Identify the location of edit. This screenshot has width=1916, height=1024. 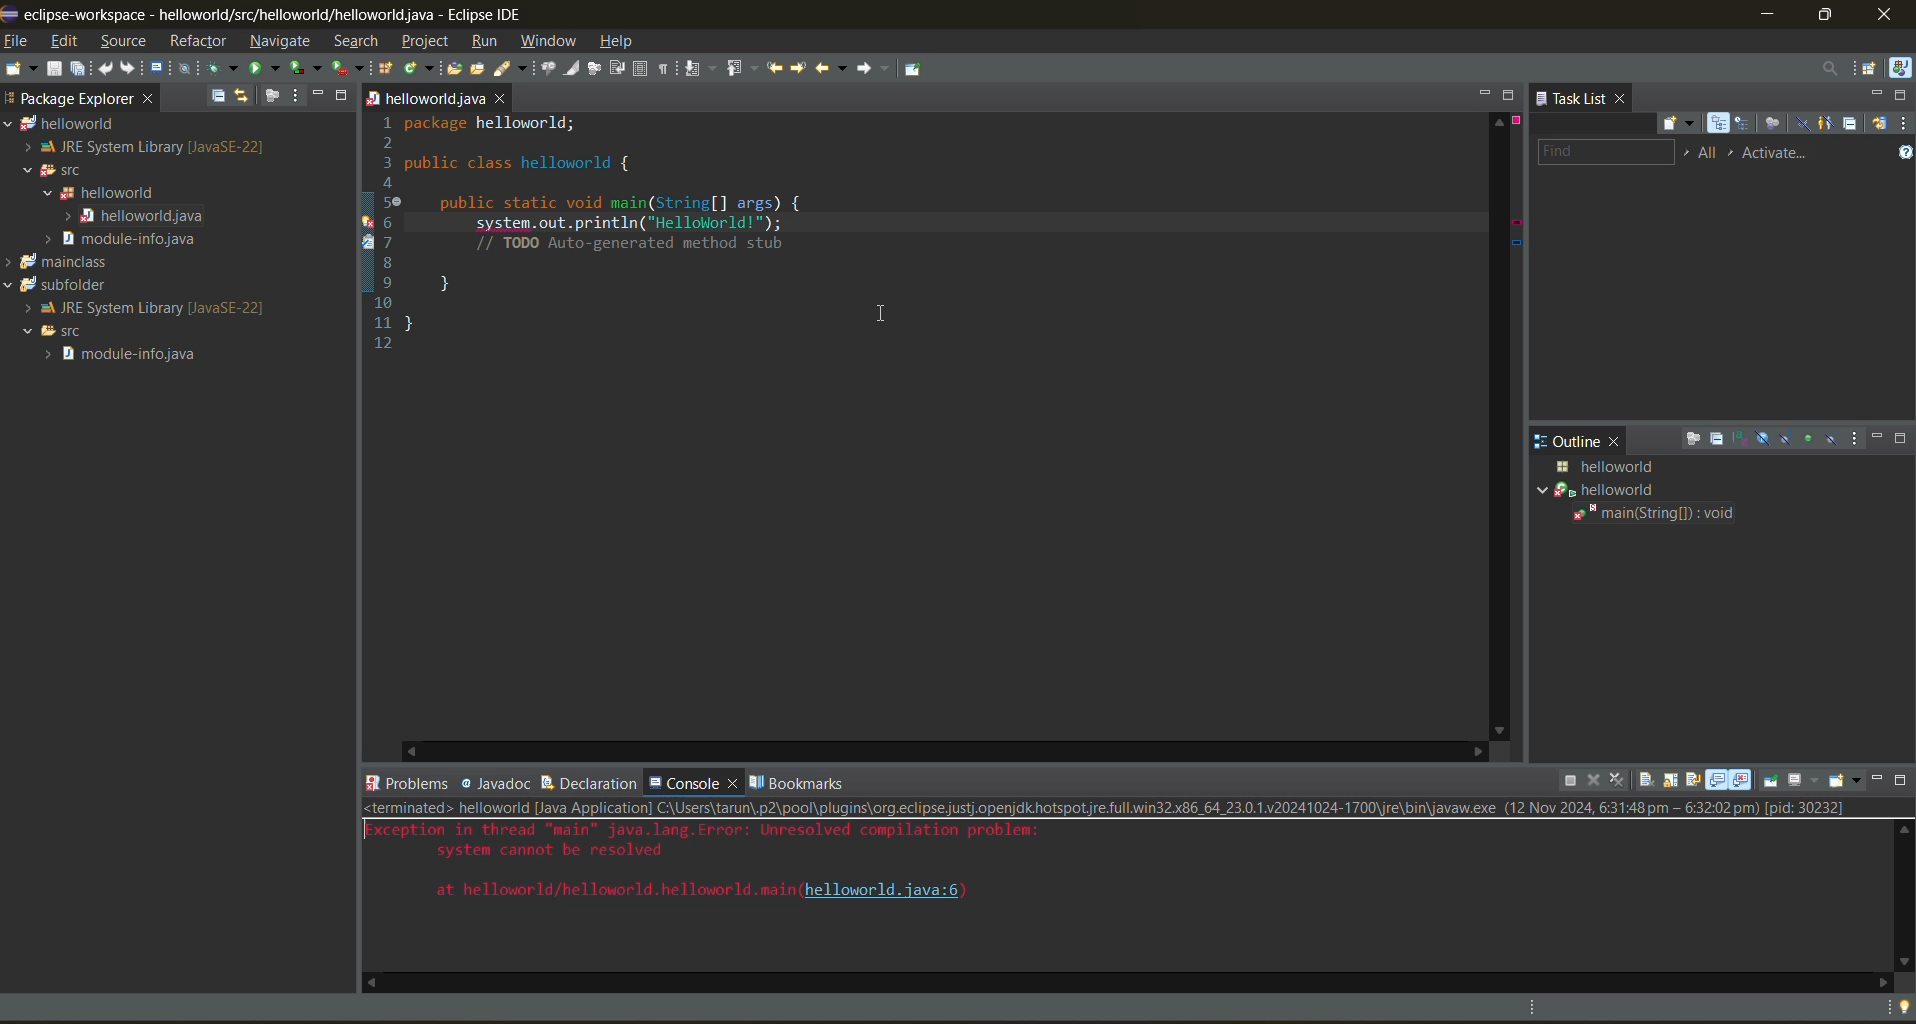
(66, 41).